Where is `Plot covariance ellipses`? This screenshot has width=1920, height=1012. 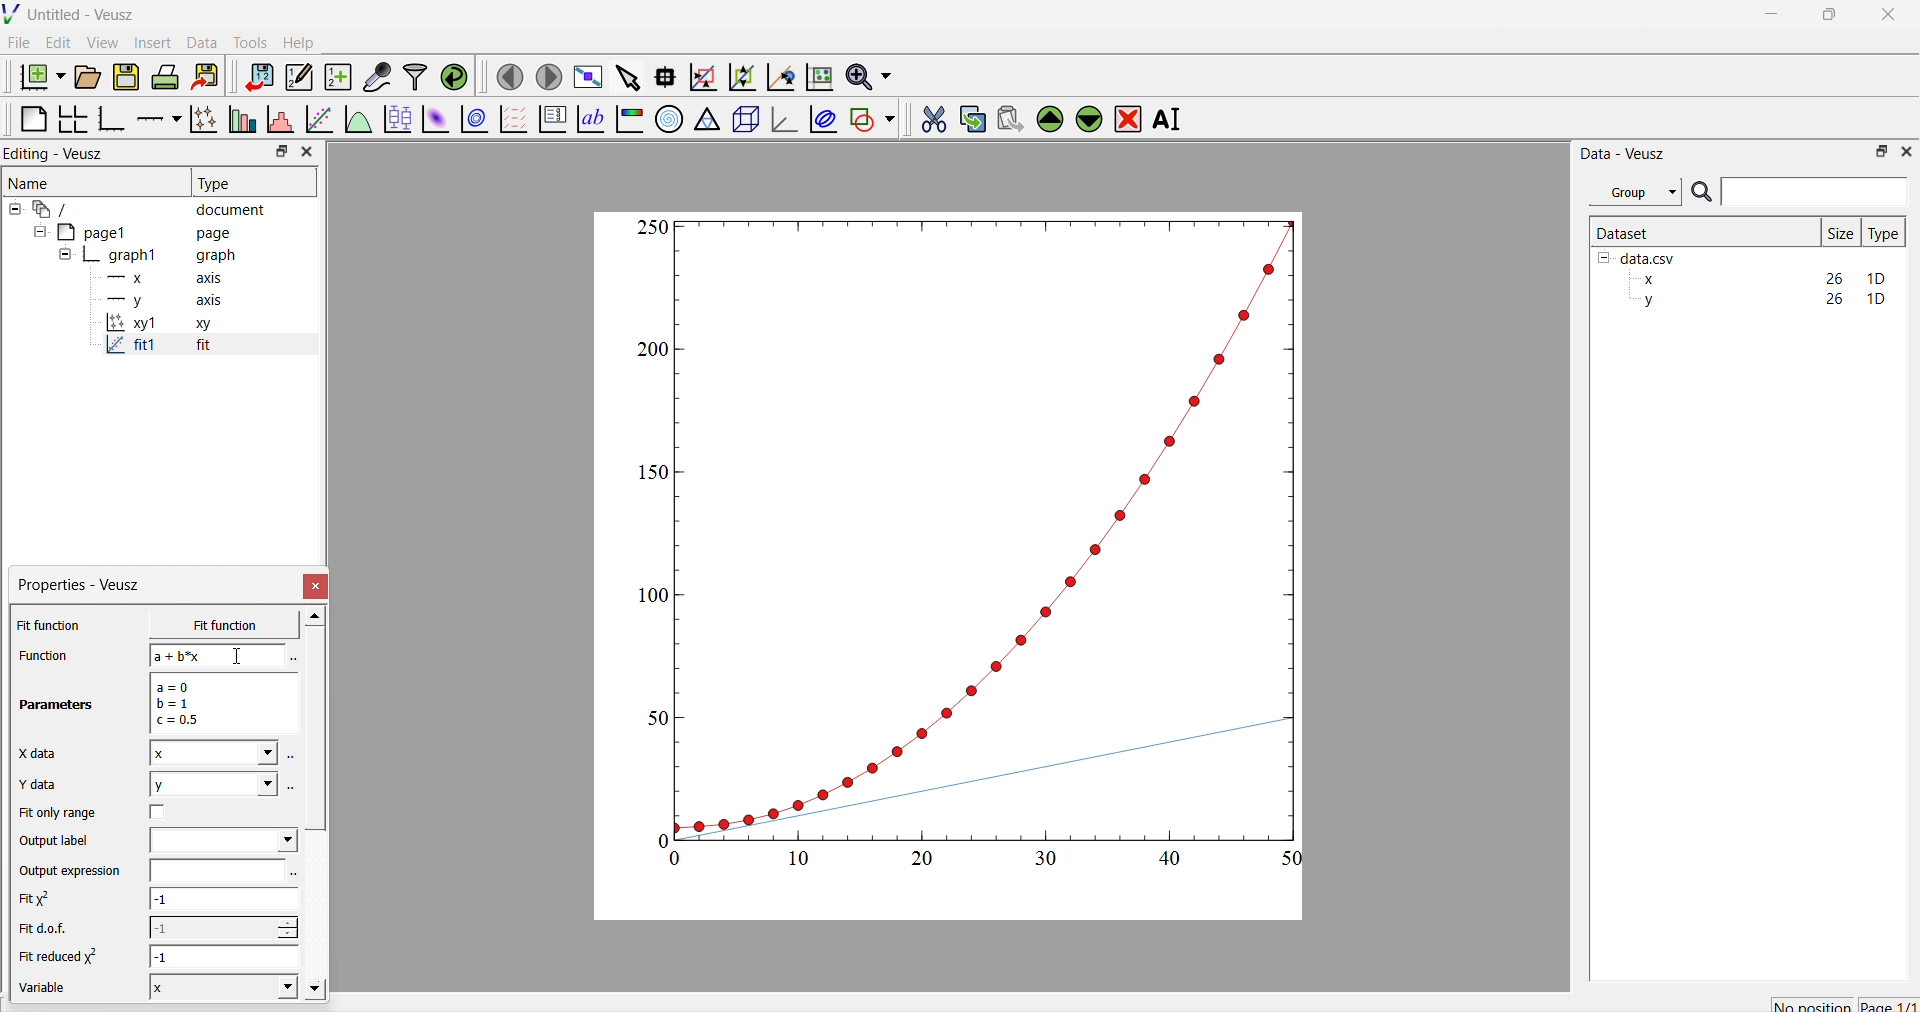
Plot covariance ellipses is located at coordinates (821, 118).